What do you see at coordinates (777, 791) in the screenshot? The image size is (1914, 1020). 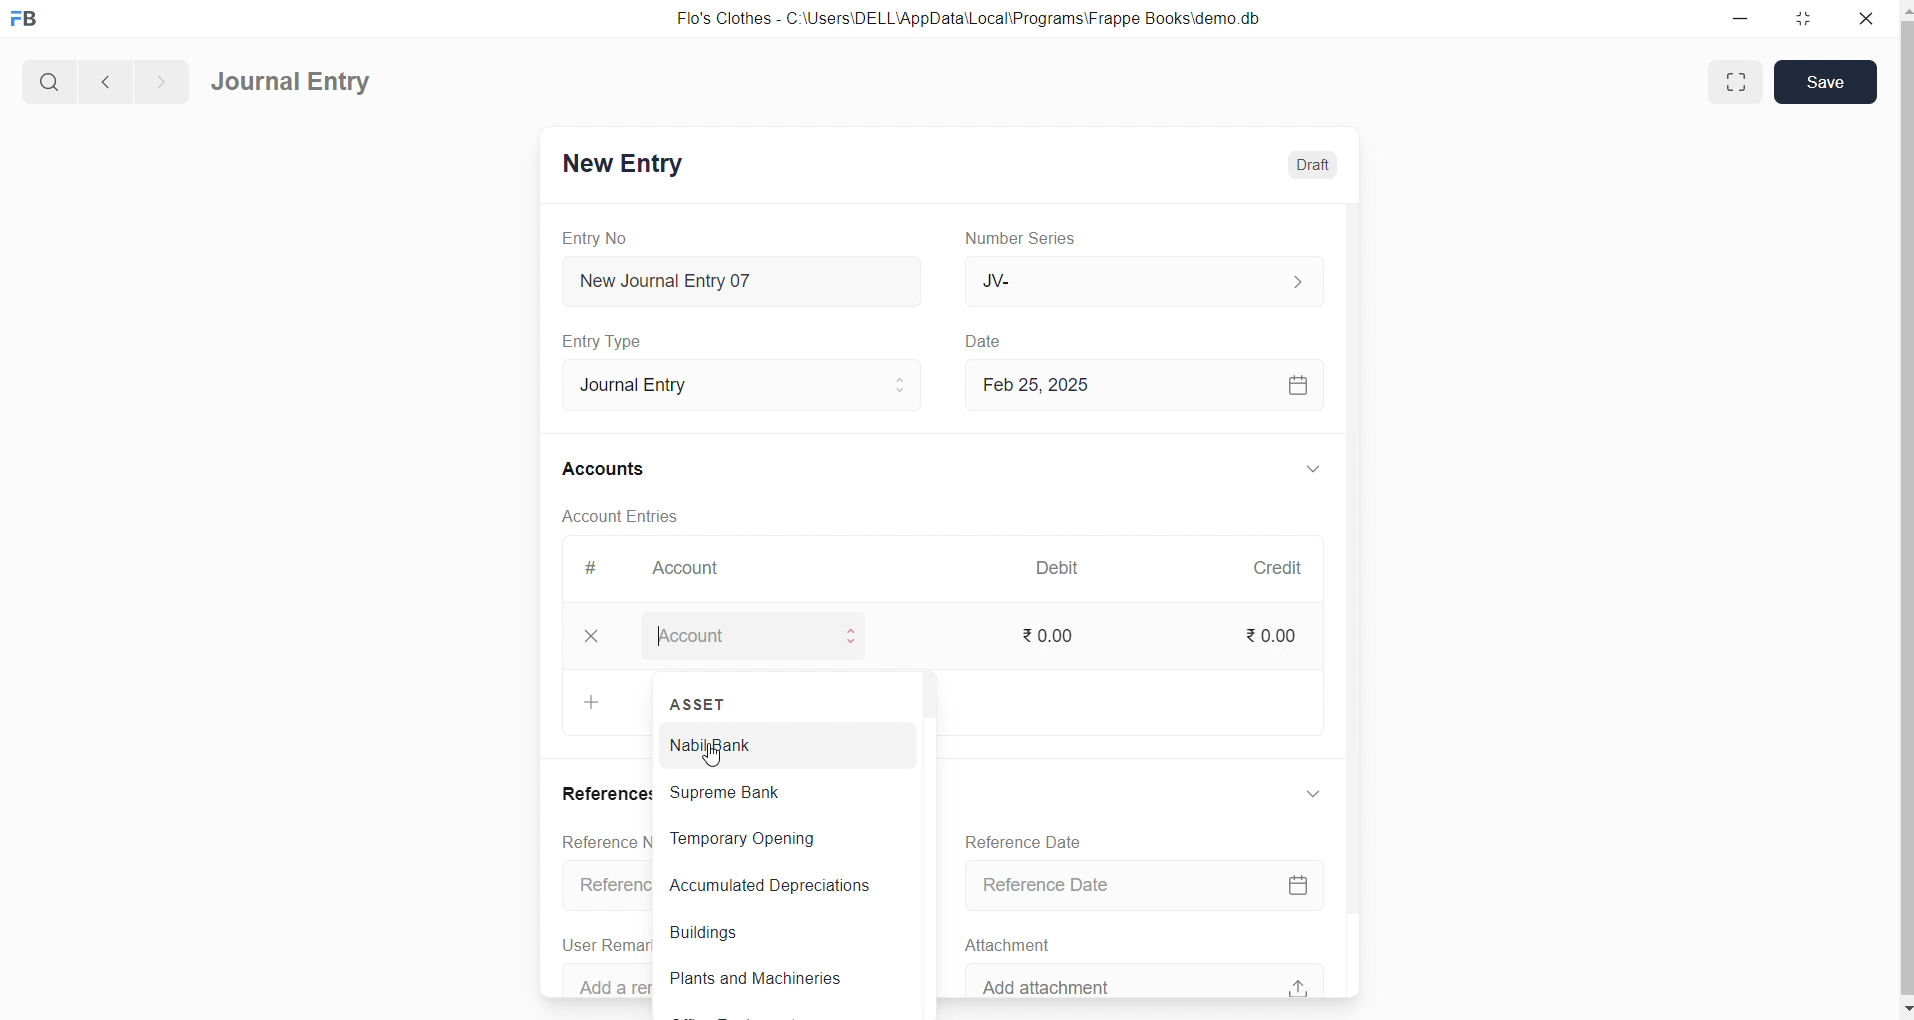 I see `supreme Bank` at bounding box center [777, 791].